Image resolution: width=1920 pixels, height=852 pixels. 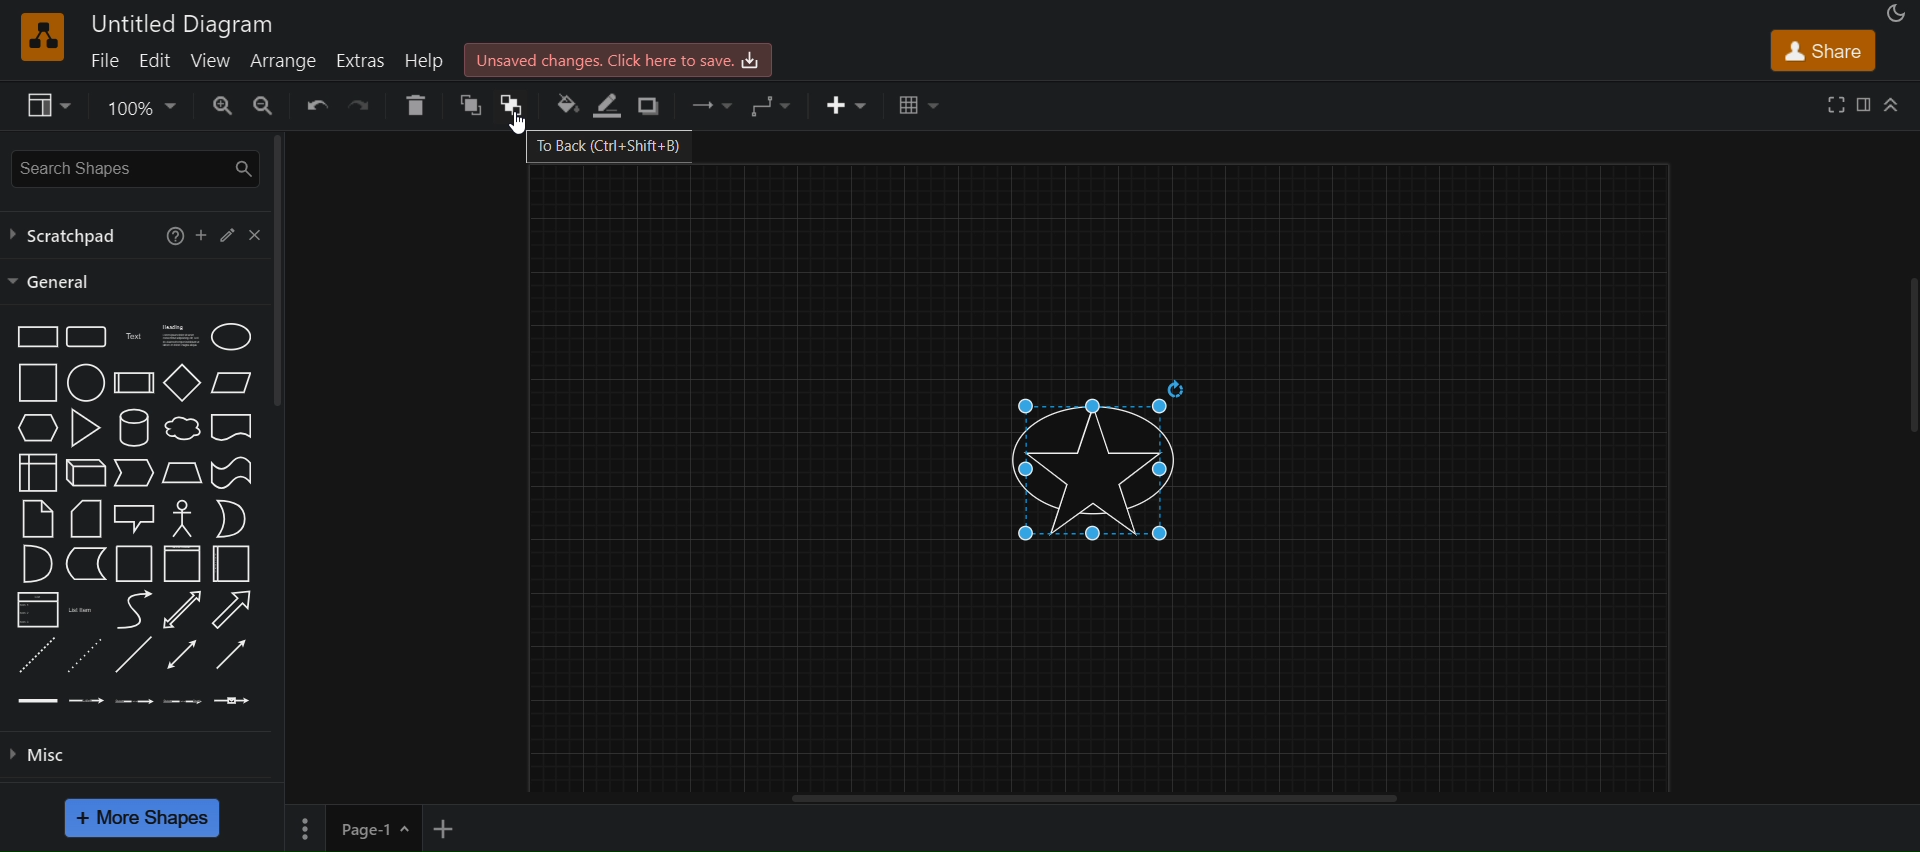 What do you see at coordinates (220, 105) in the screenshot?
I see `zoom in` at bounding box center [220, 105].